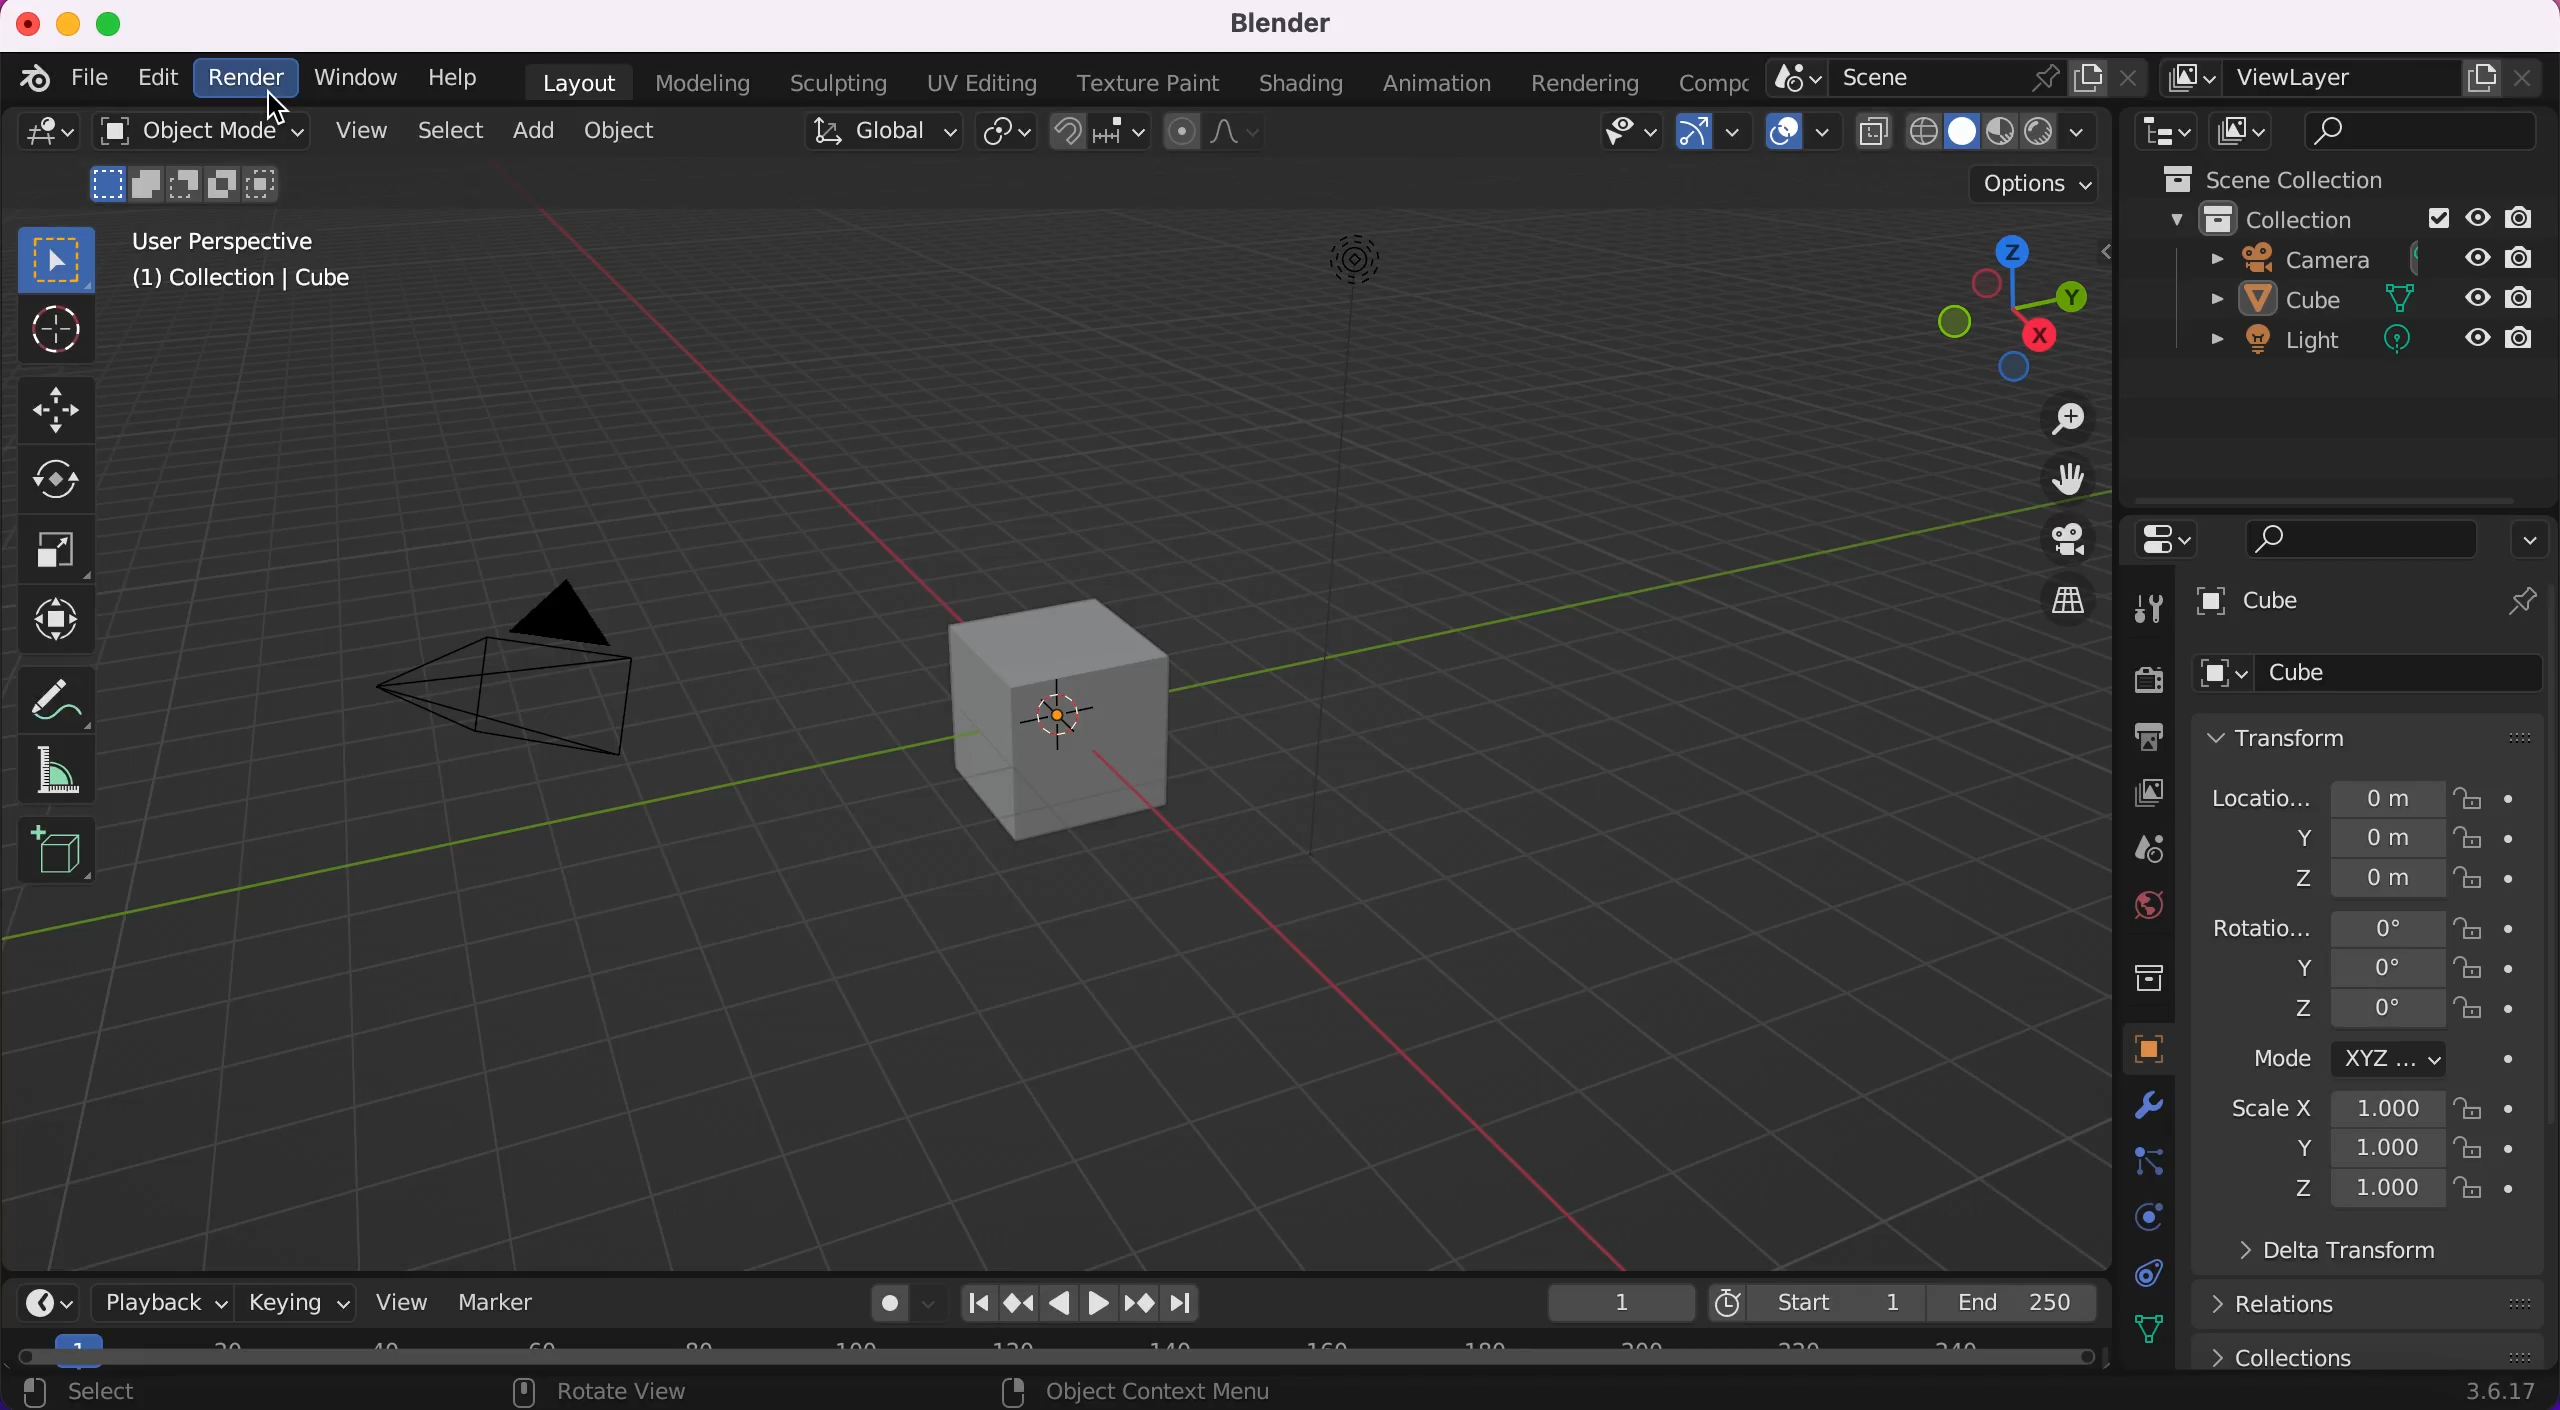 Image resolution: width=2560 pixels, height=1410 pixels. I want to click on options, so click(2531, 543).